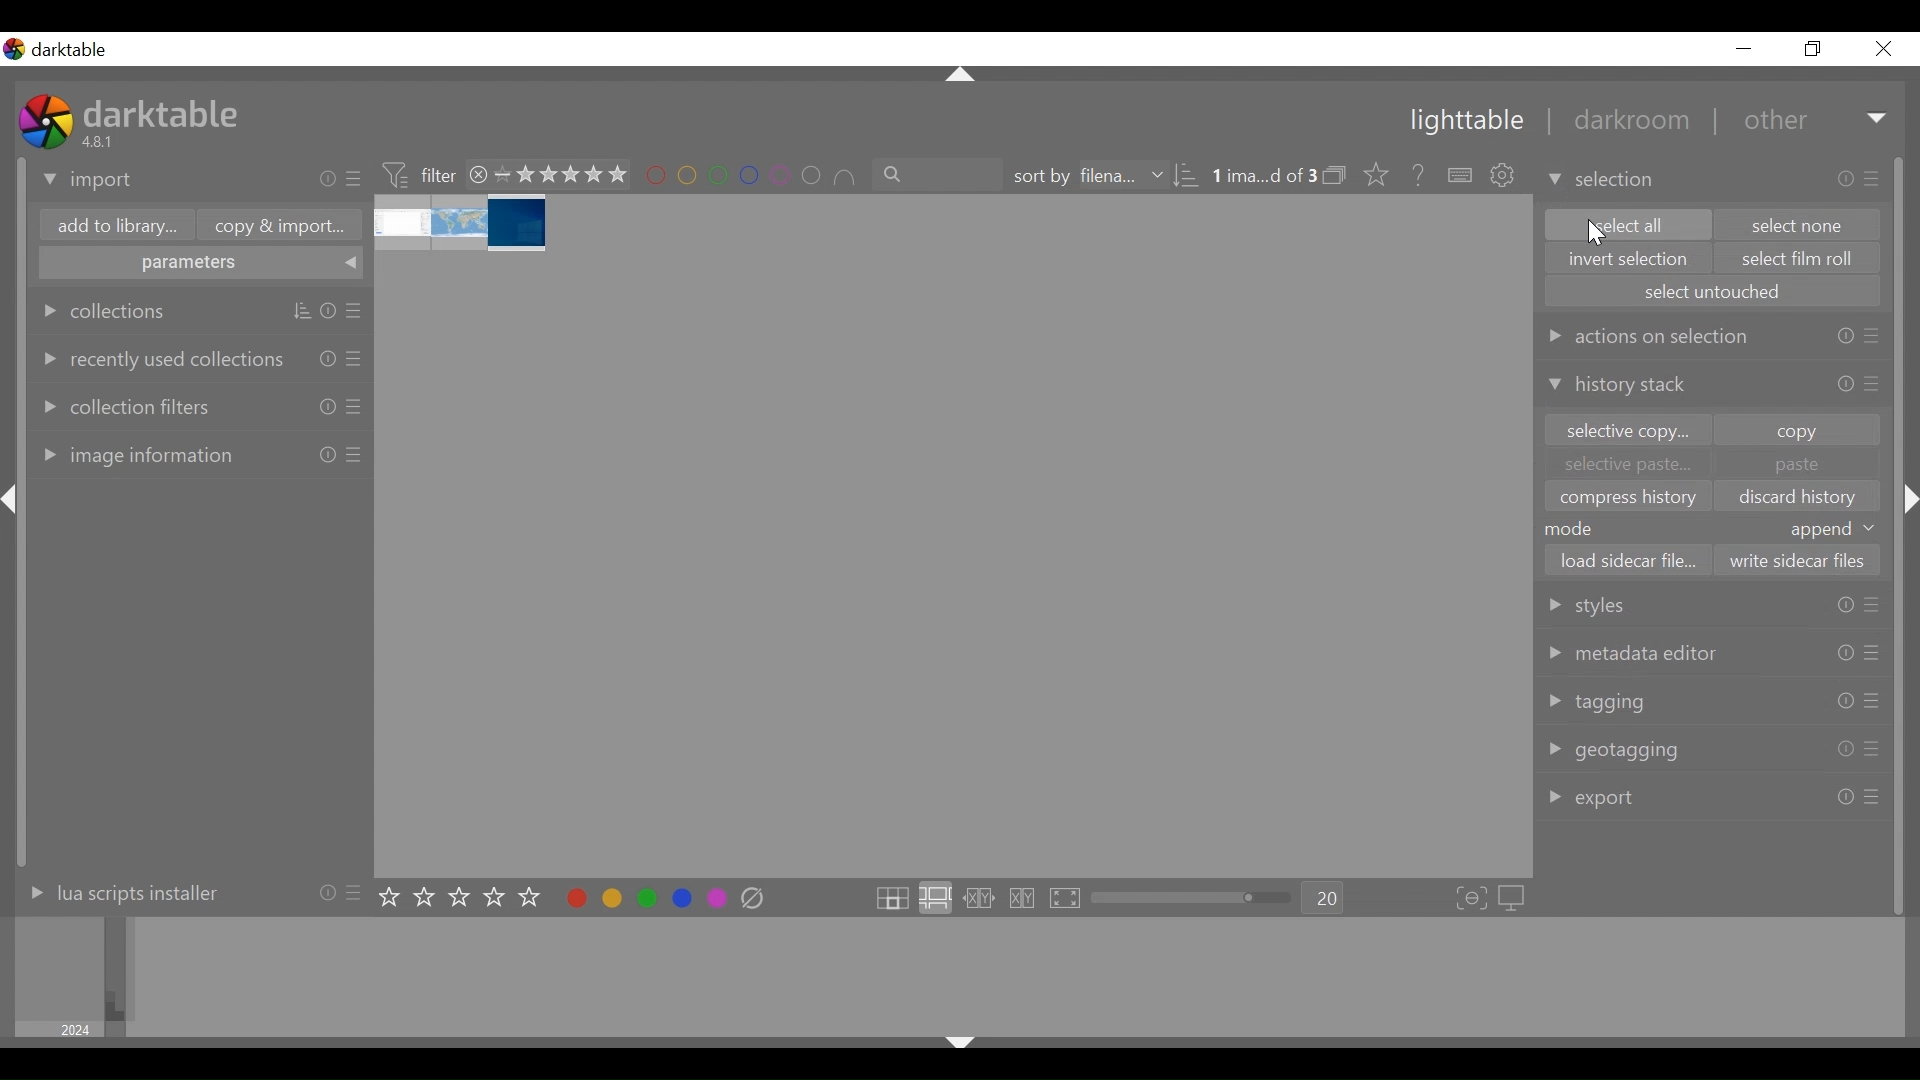  Describe the element at coordinates (1465, 122) in the screenshot. I see `lighttable` at that location.